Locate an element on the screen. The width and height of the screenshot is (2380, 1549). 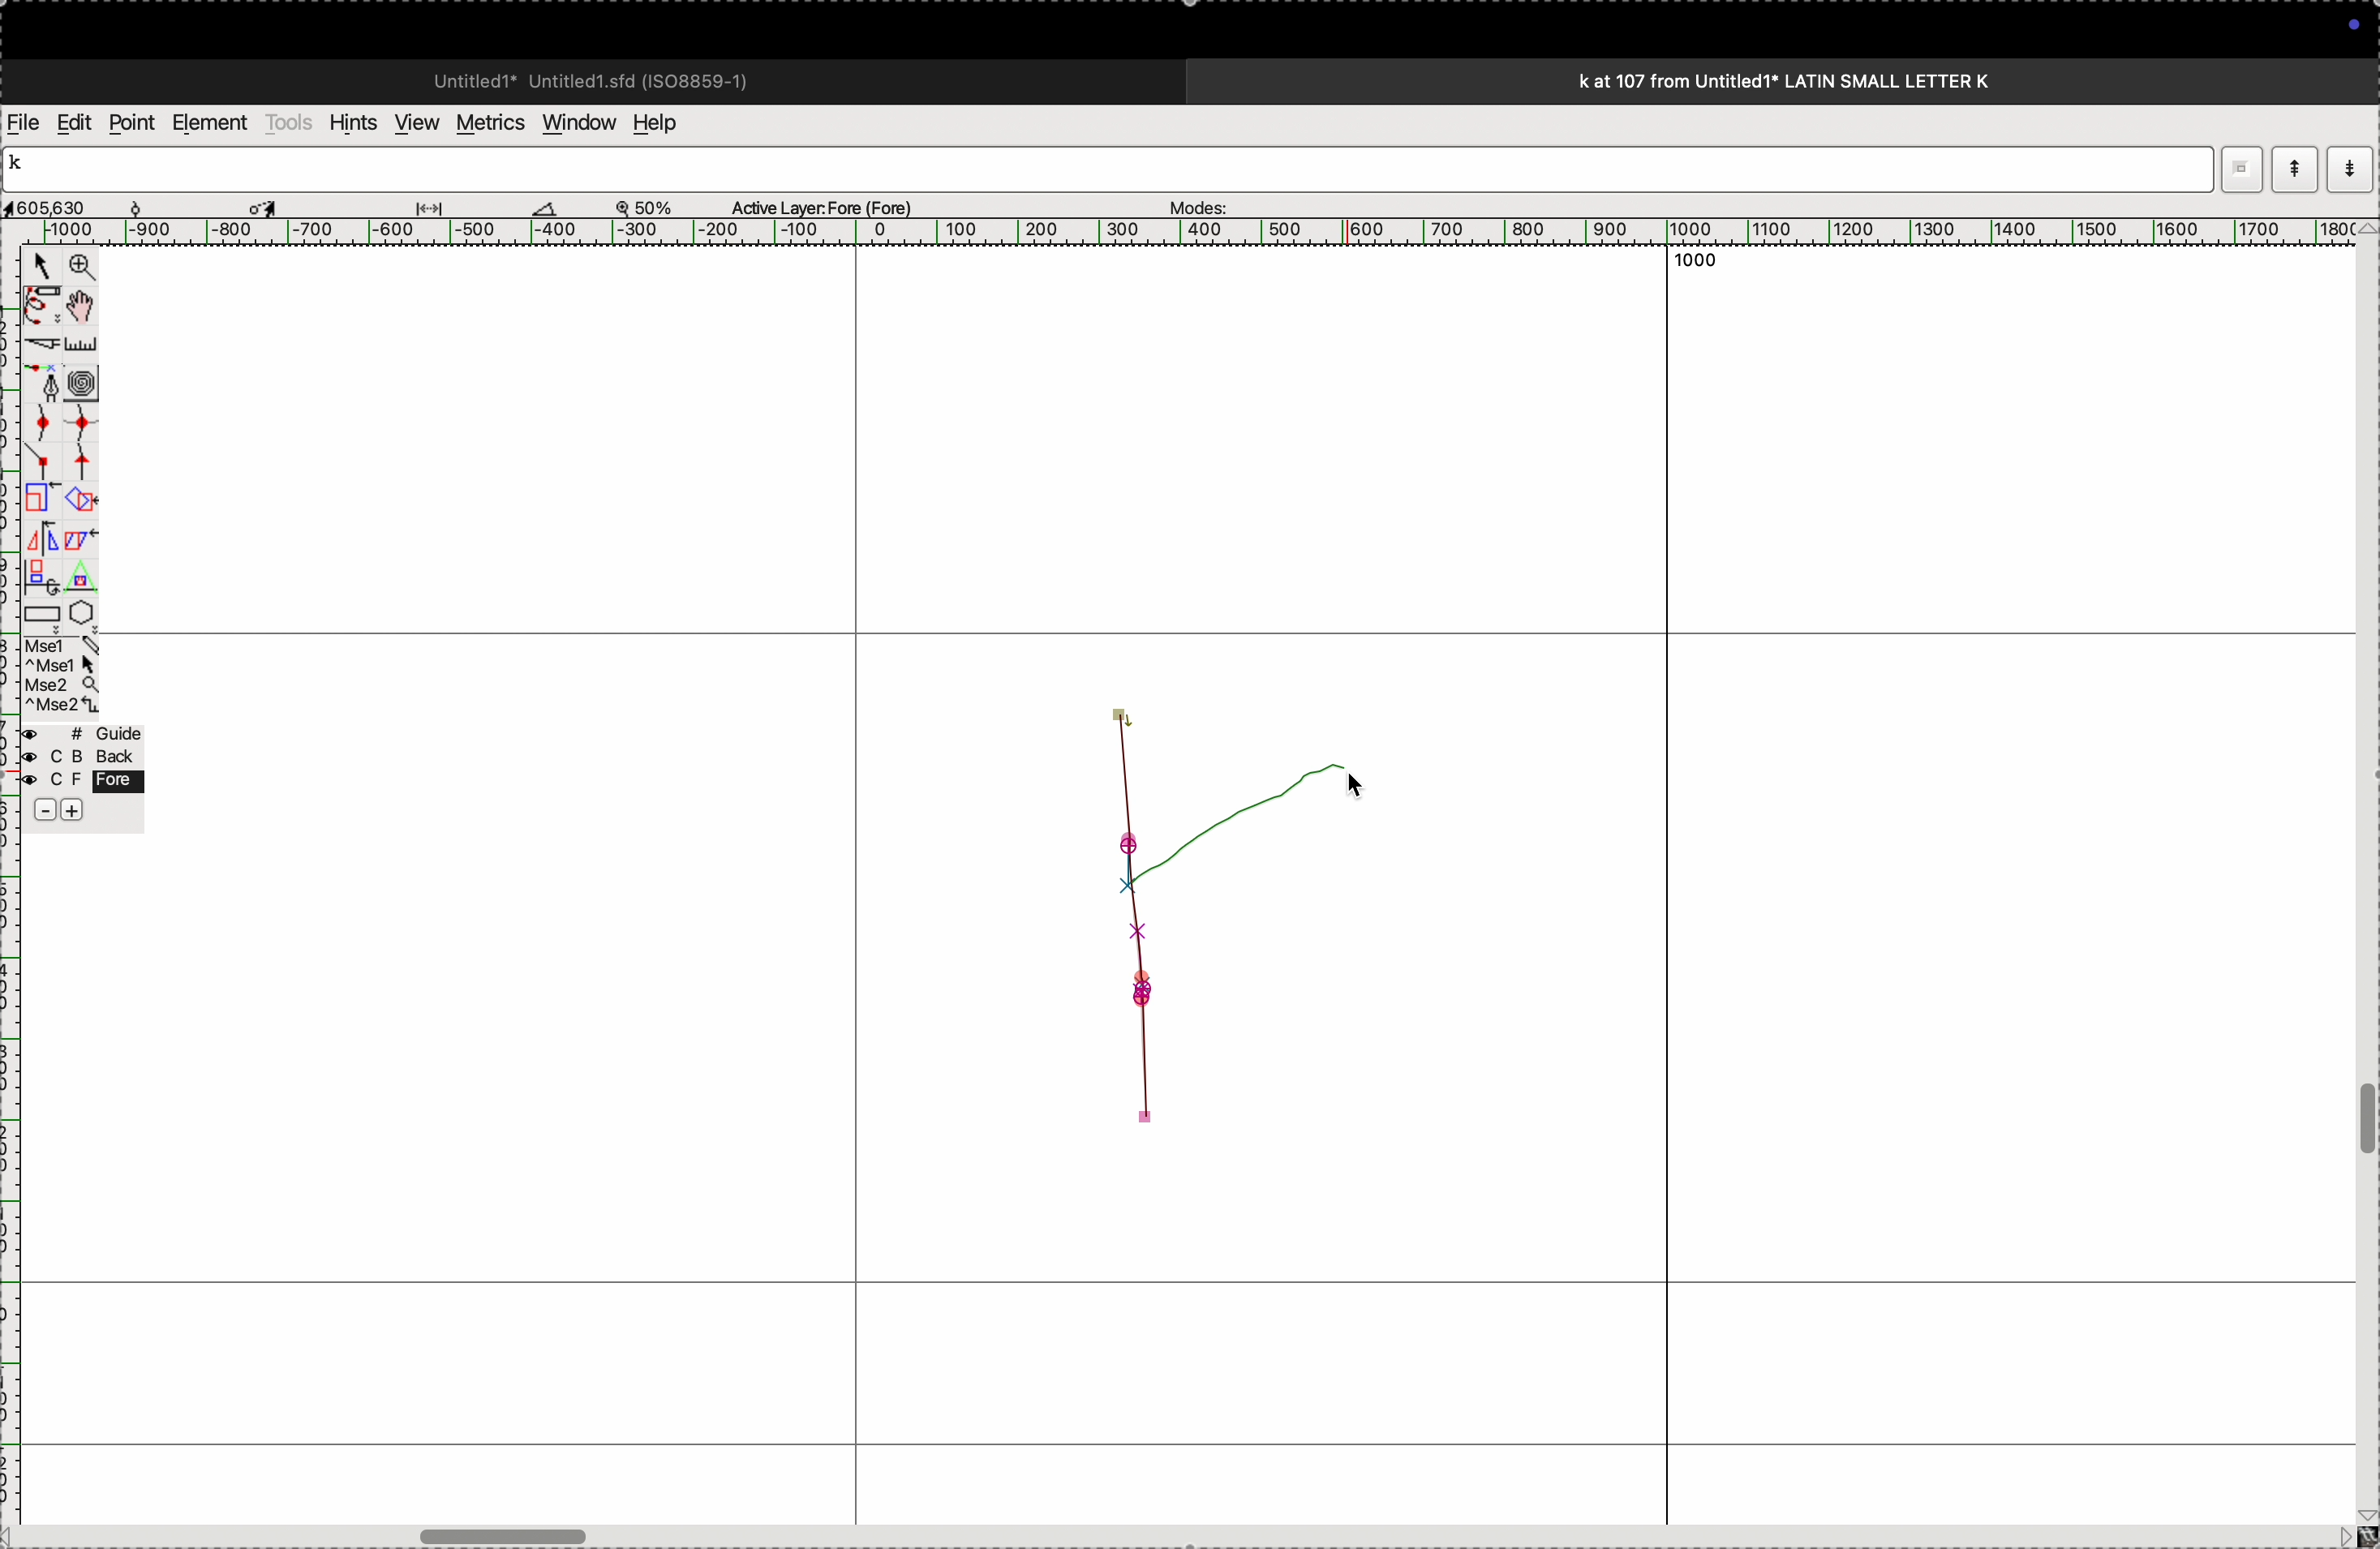
polygon is located at coordinates (81, 612).